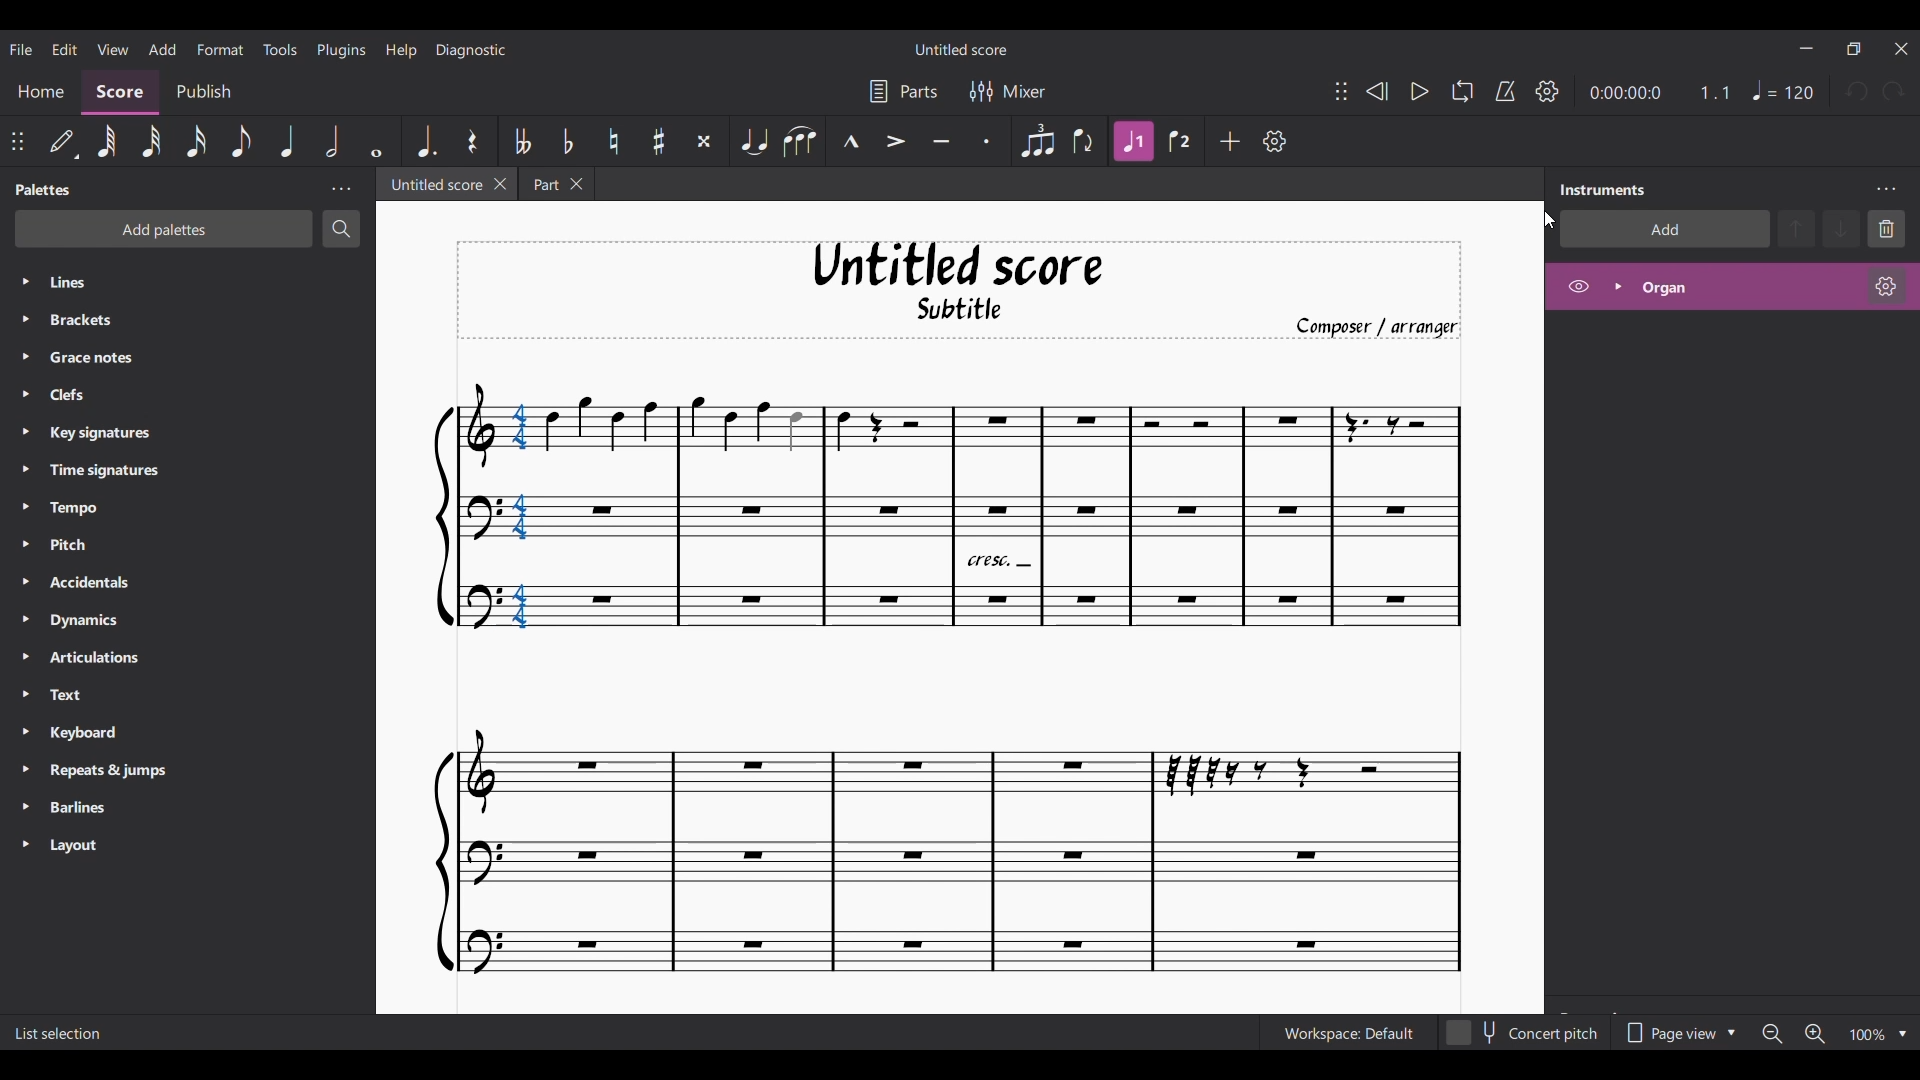 The height and width of the screenshot is (1080, 1920). I want to click on Staccato, so click(988, 141).